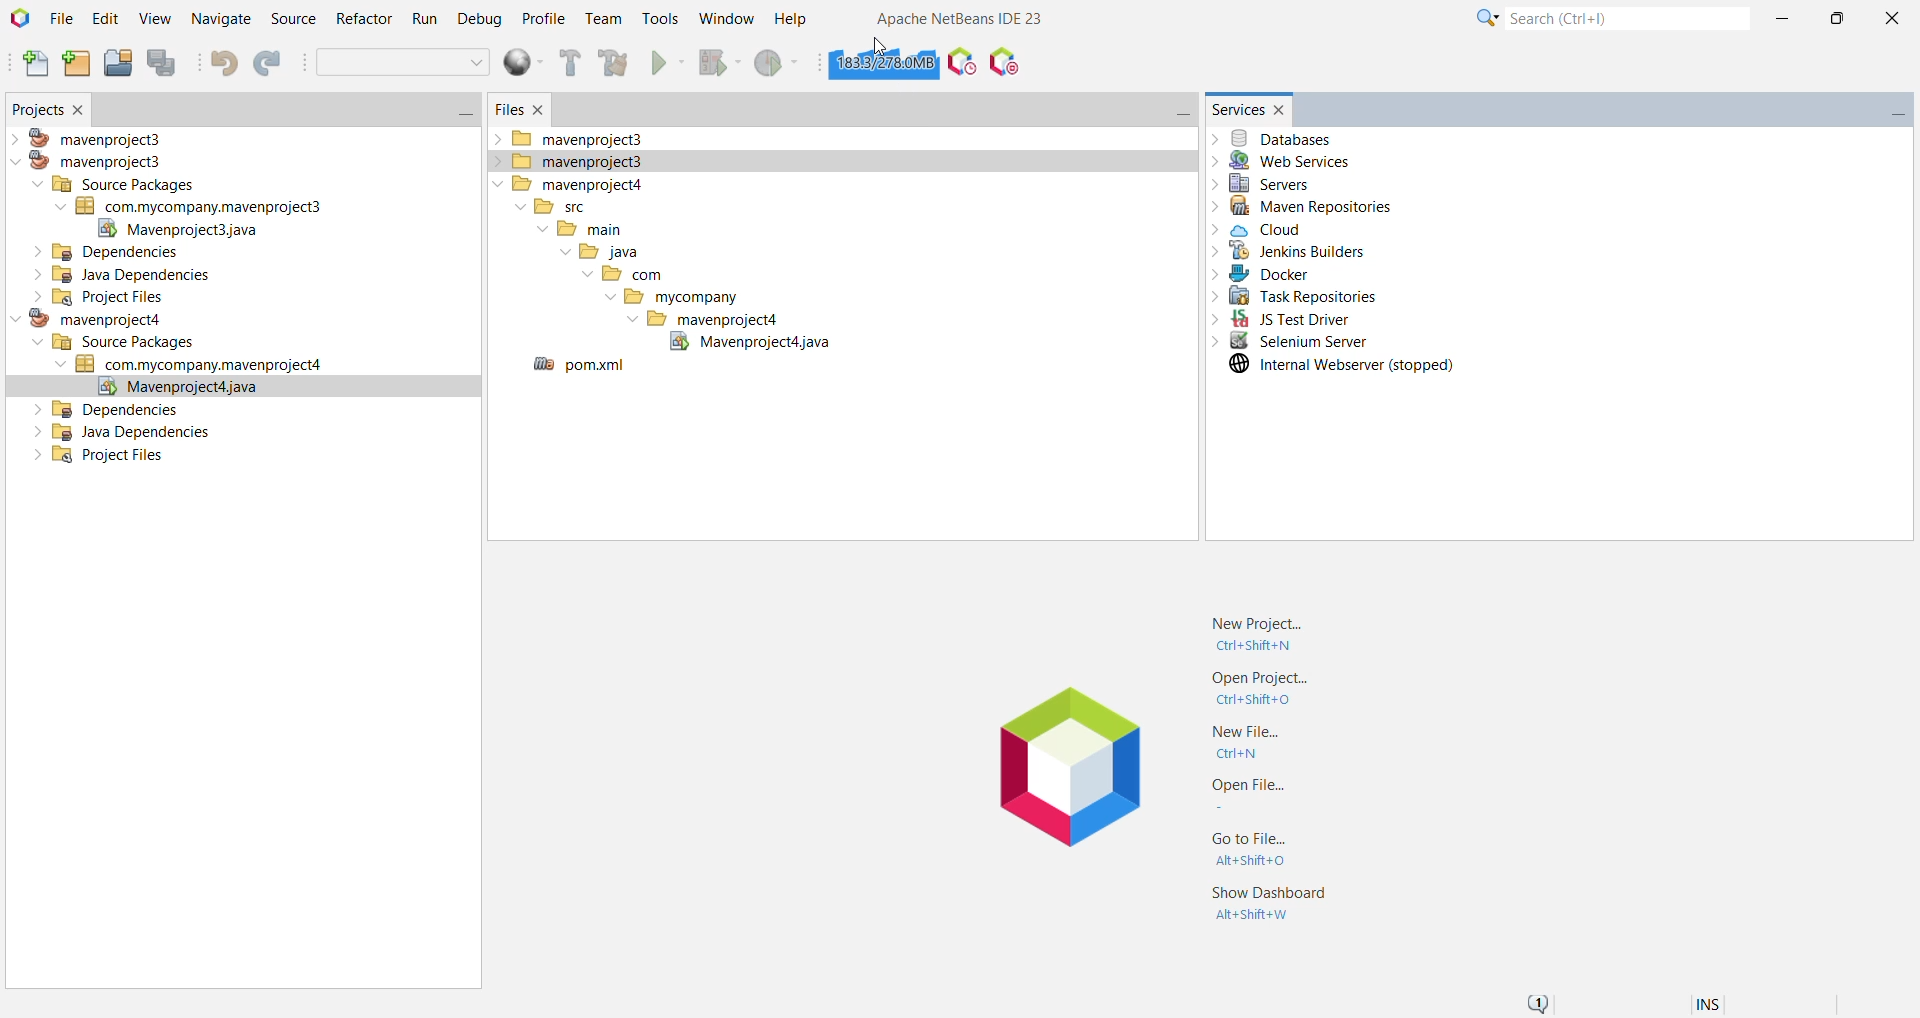 Image resolution: width=1920 pixels, height=1018 pixels. Describe the element at coordinates (1285, 107) in the screenshot. I see `Close Window` at that location.